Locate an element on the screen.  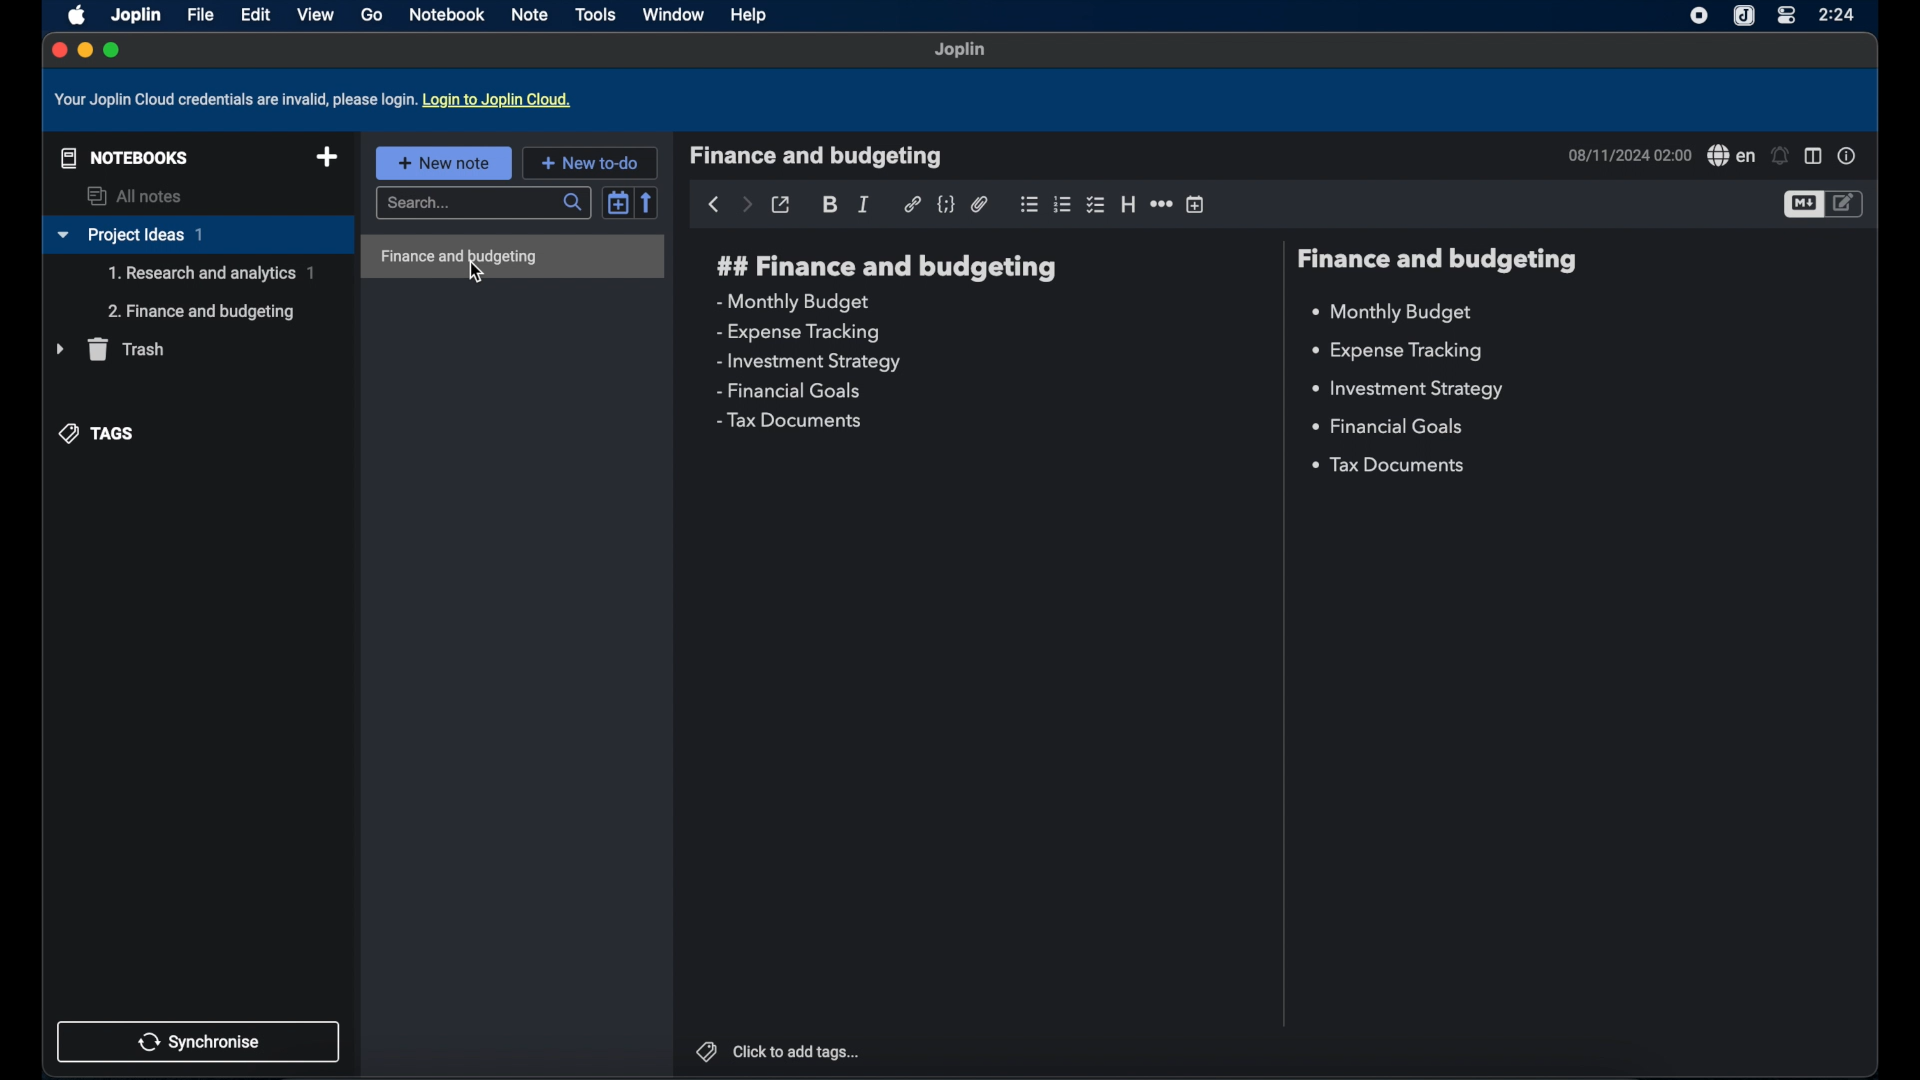
go is located at coordinates (371, 15).